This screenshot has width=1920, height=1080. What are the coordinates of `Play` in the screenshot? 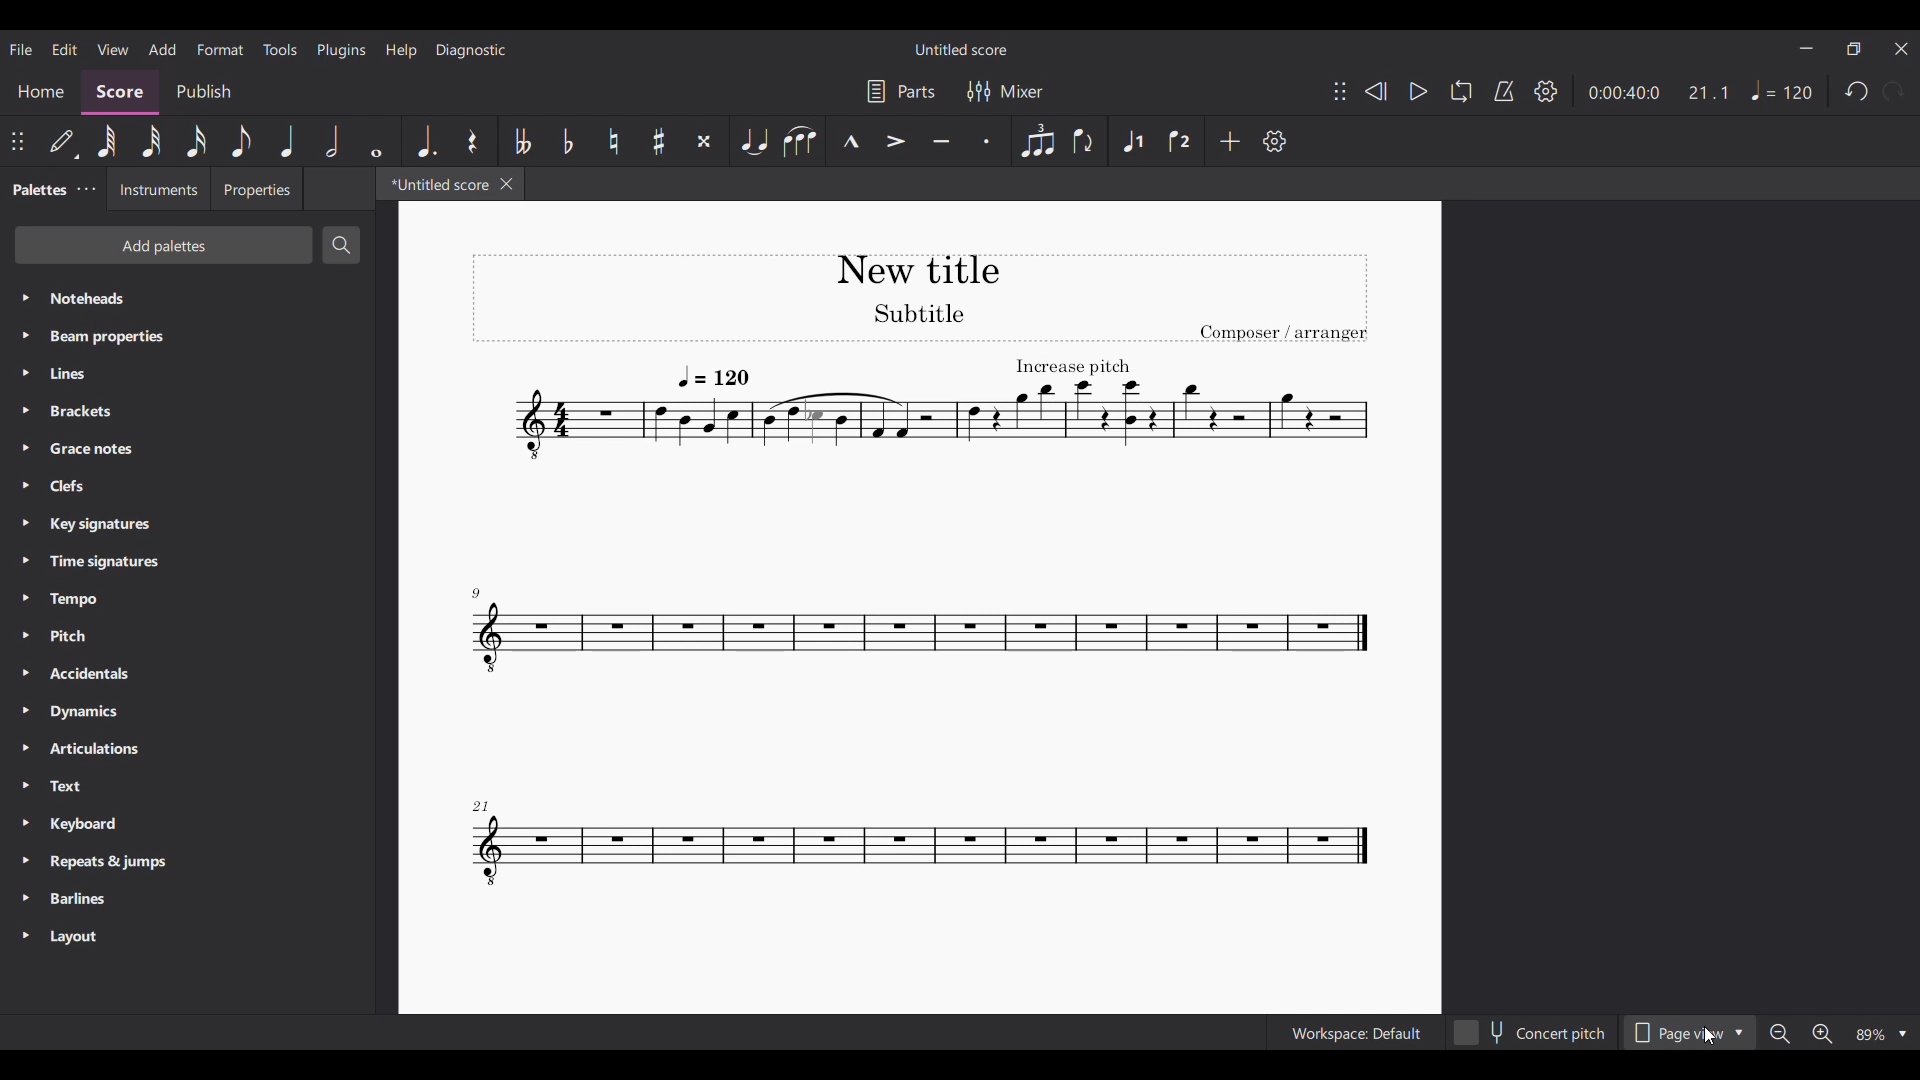 It's located at (1419, 92).